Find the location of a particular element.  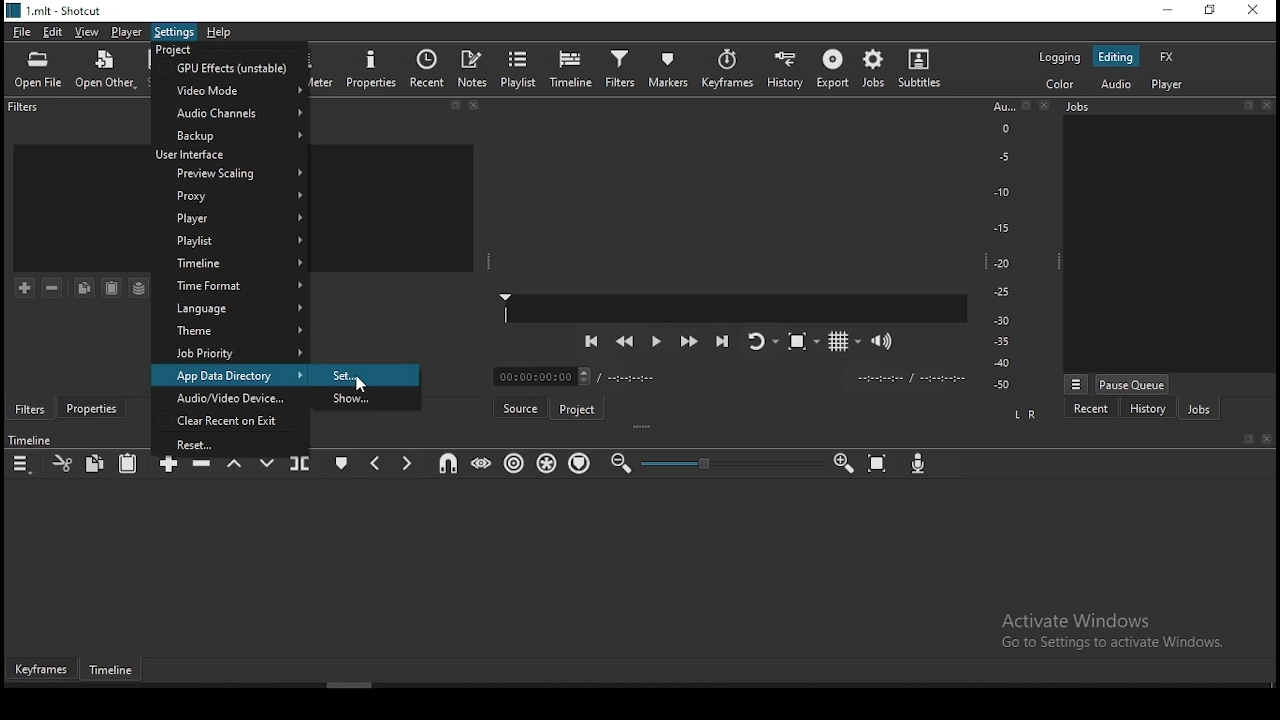

recent is located at coordinates (1091, 408).